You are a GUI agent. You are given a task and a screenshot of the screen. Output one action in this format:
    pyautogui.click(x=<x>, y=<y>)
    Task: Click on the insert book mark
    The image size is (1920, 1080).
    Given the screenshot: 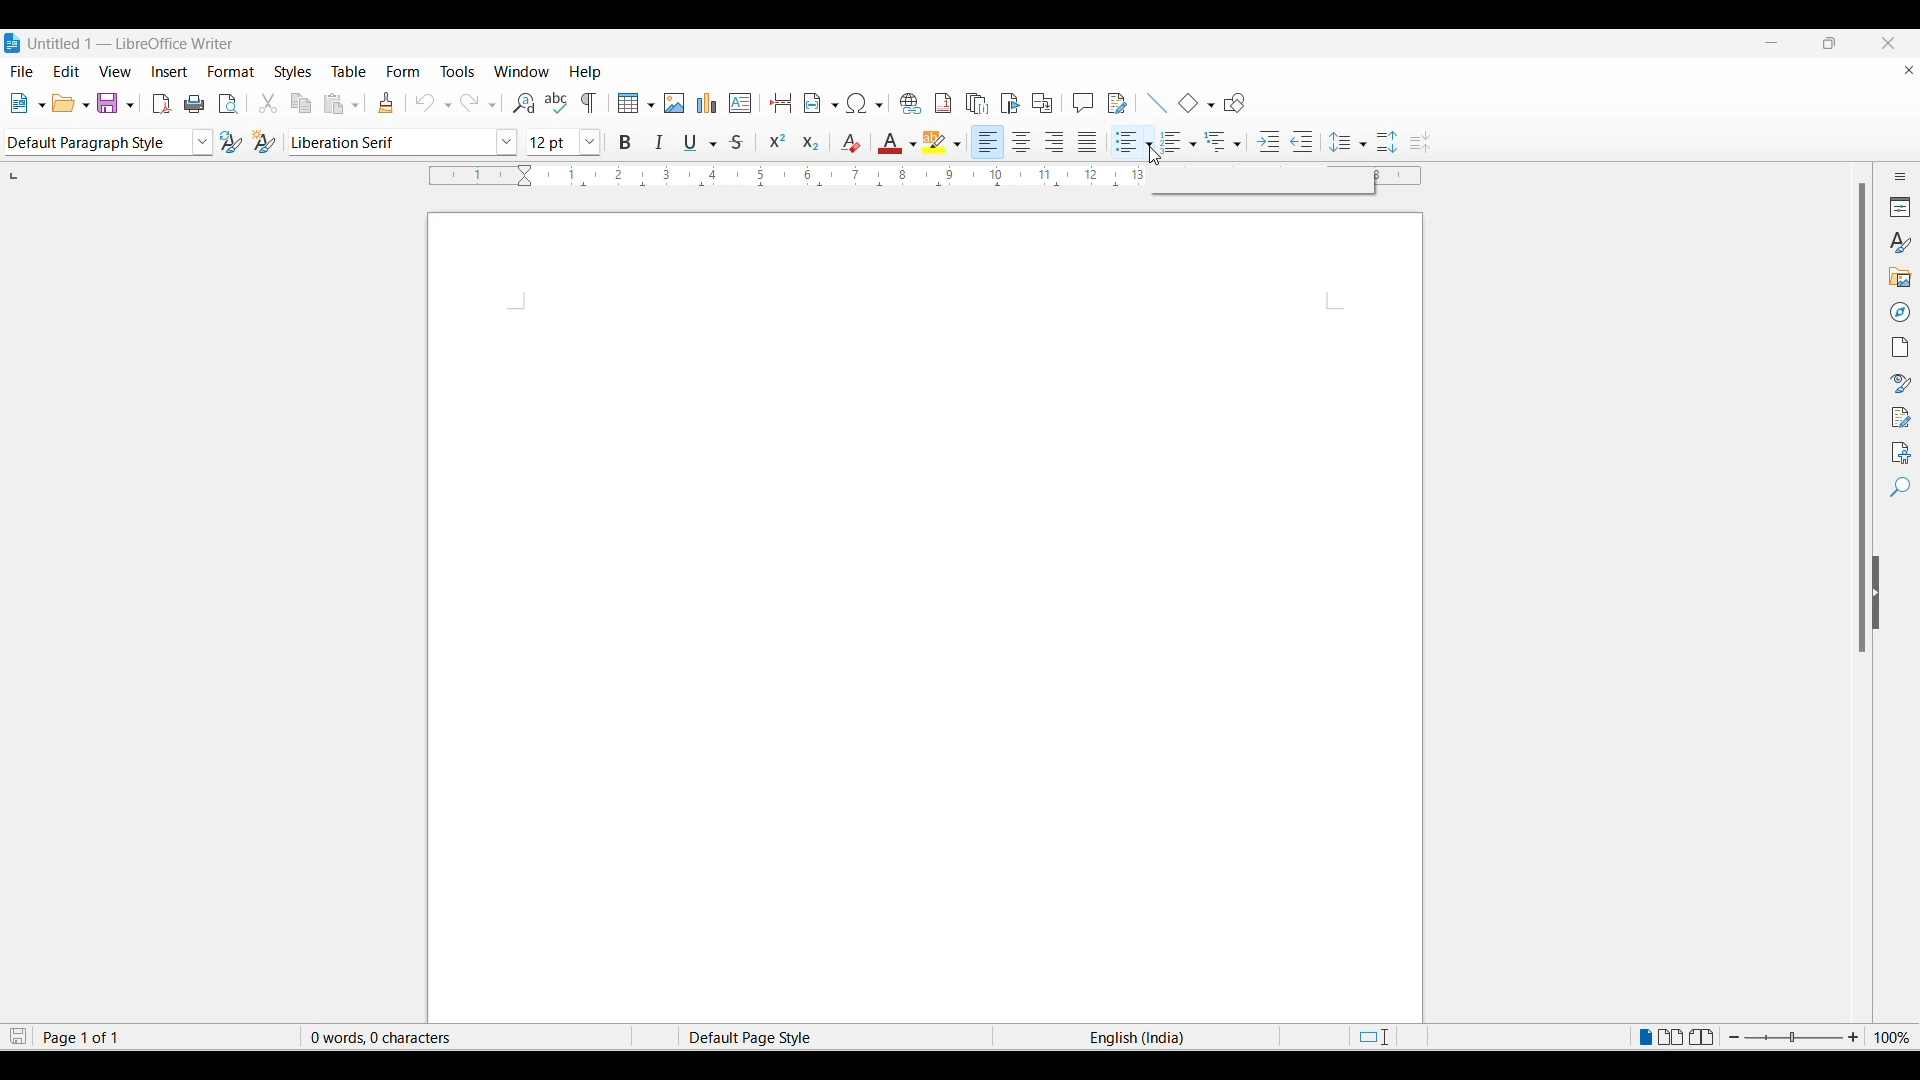 What is the action you would take?
    pyautogui.click(x=1011, y=103)
    